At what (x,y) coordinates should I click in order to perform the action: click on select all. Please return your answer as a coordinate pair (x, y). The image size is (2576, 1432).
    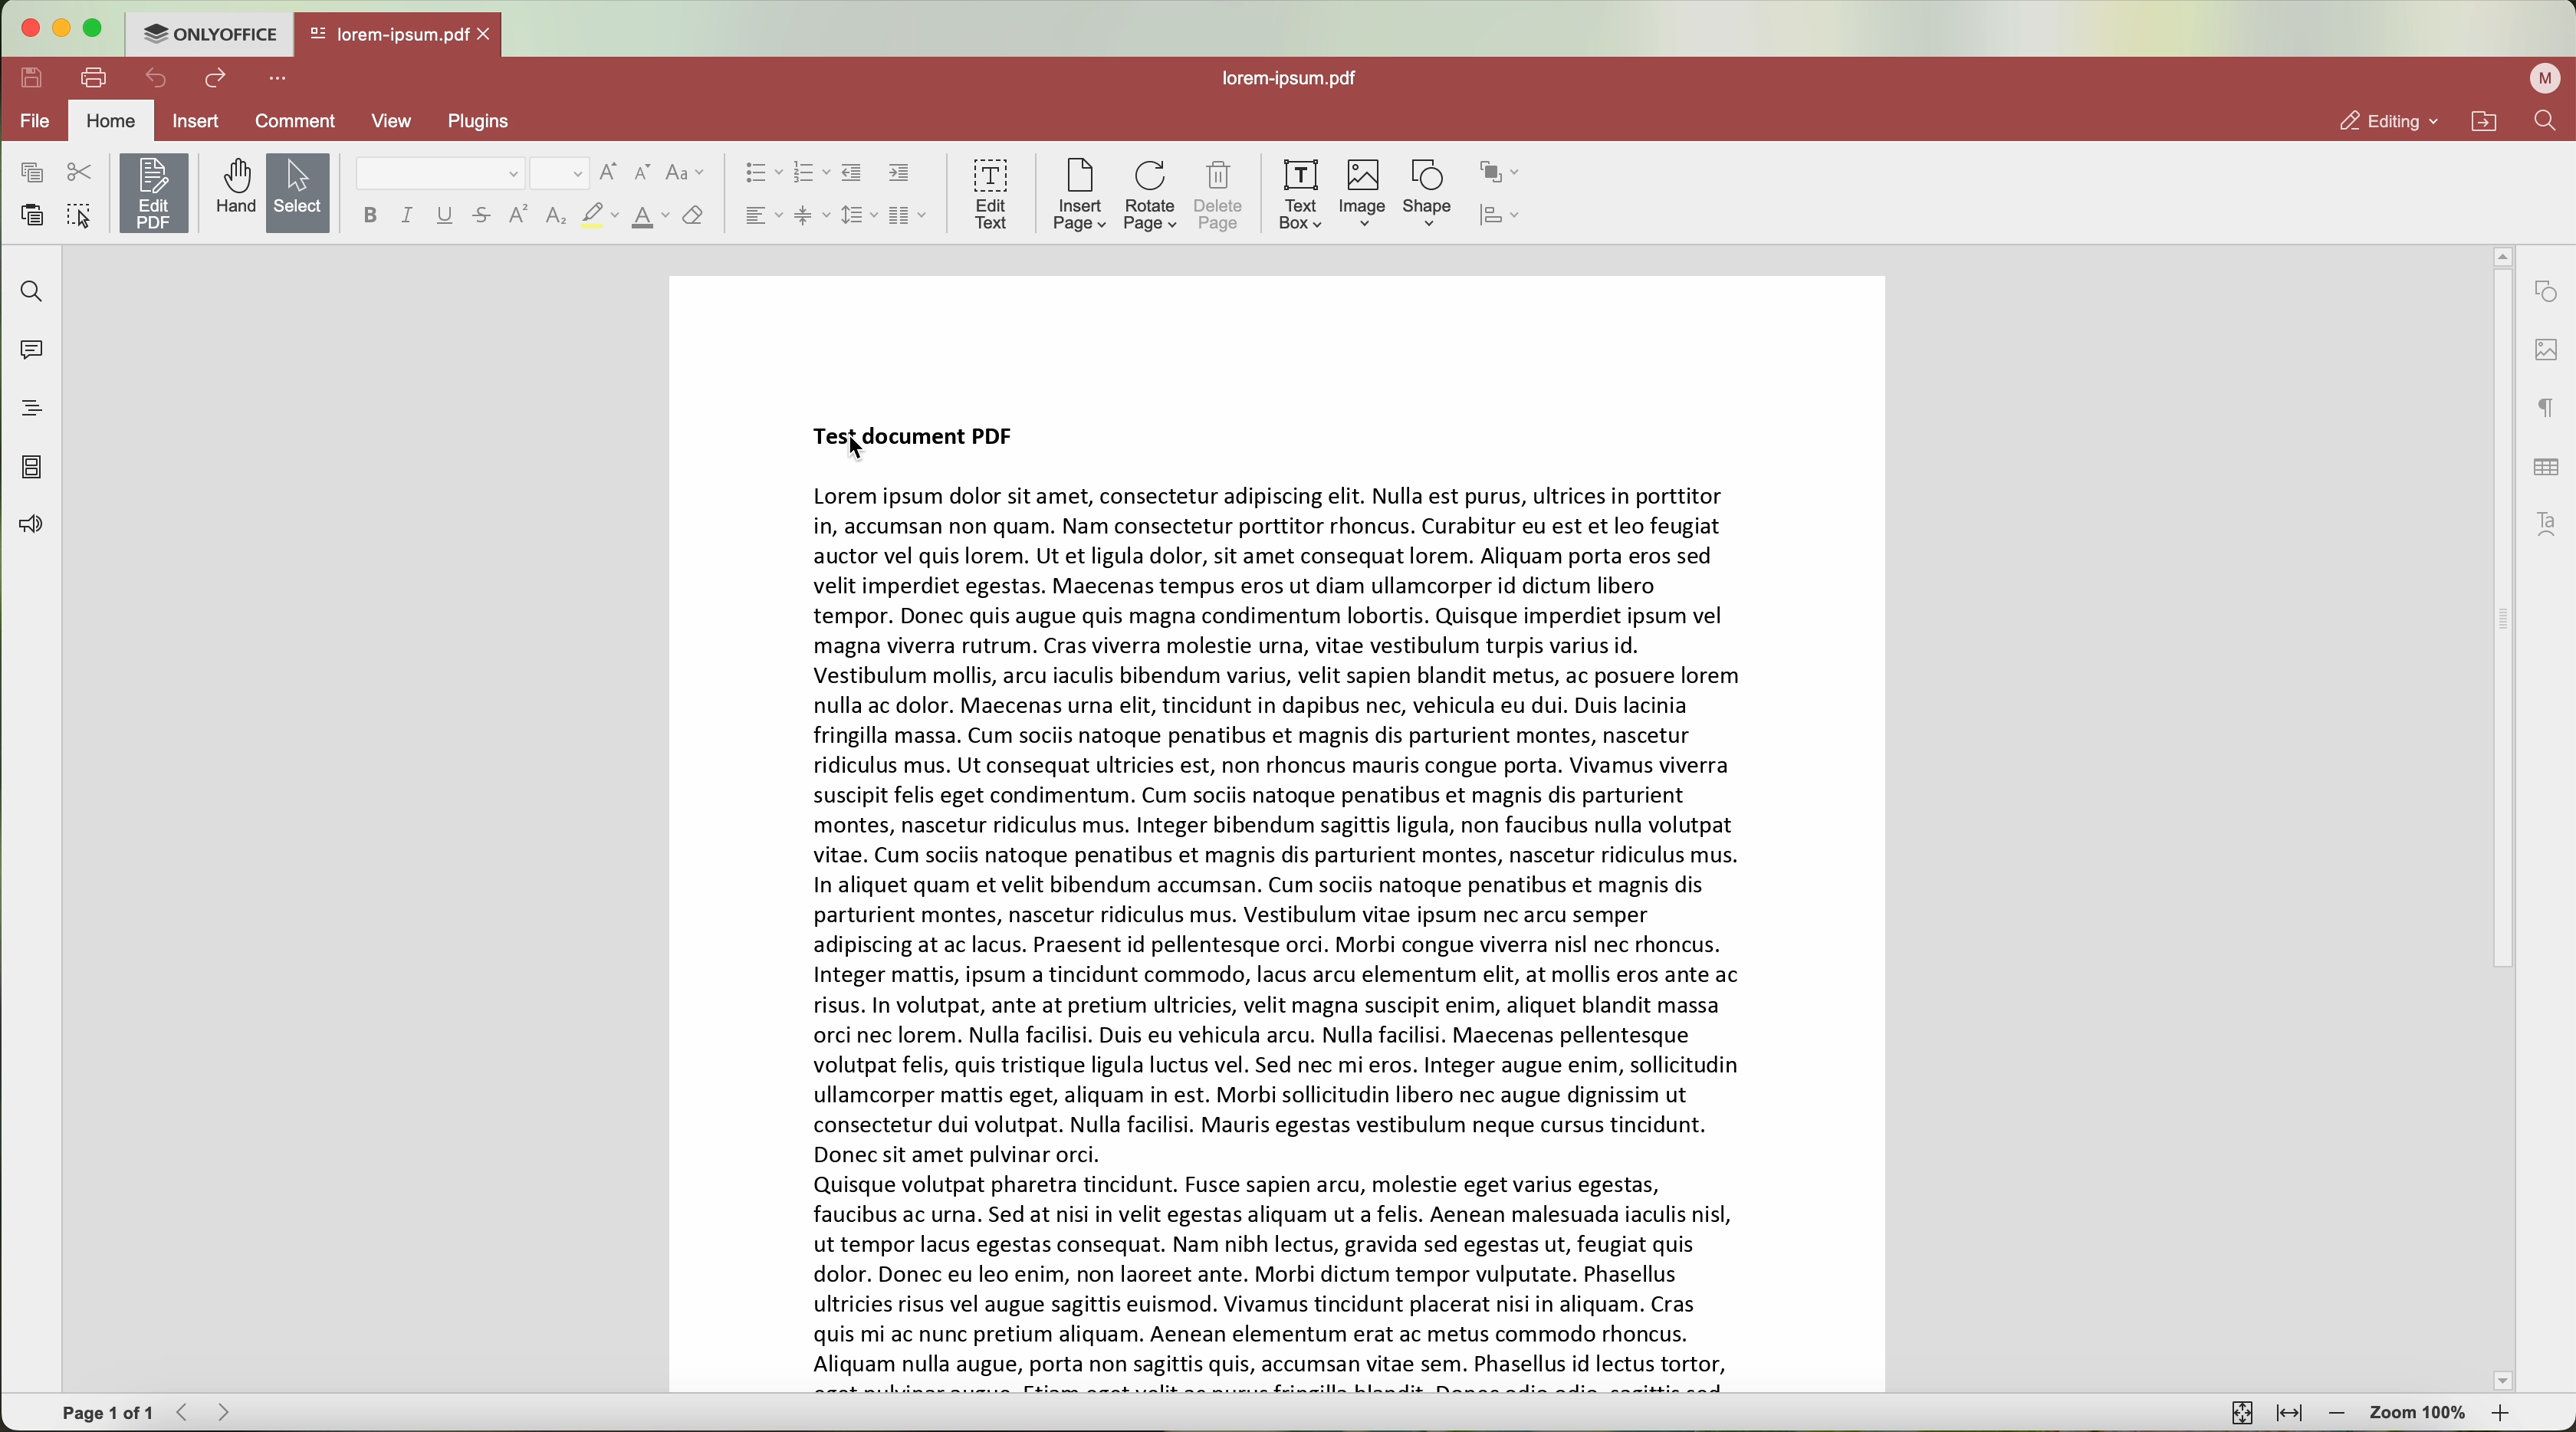
    Looking at the image, I should click on (79, 215).